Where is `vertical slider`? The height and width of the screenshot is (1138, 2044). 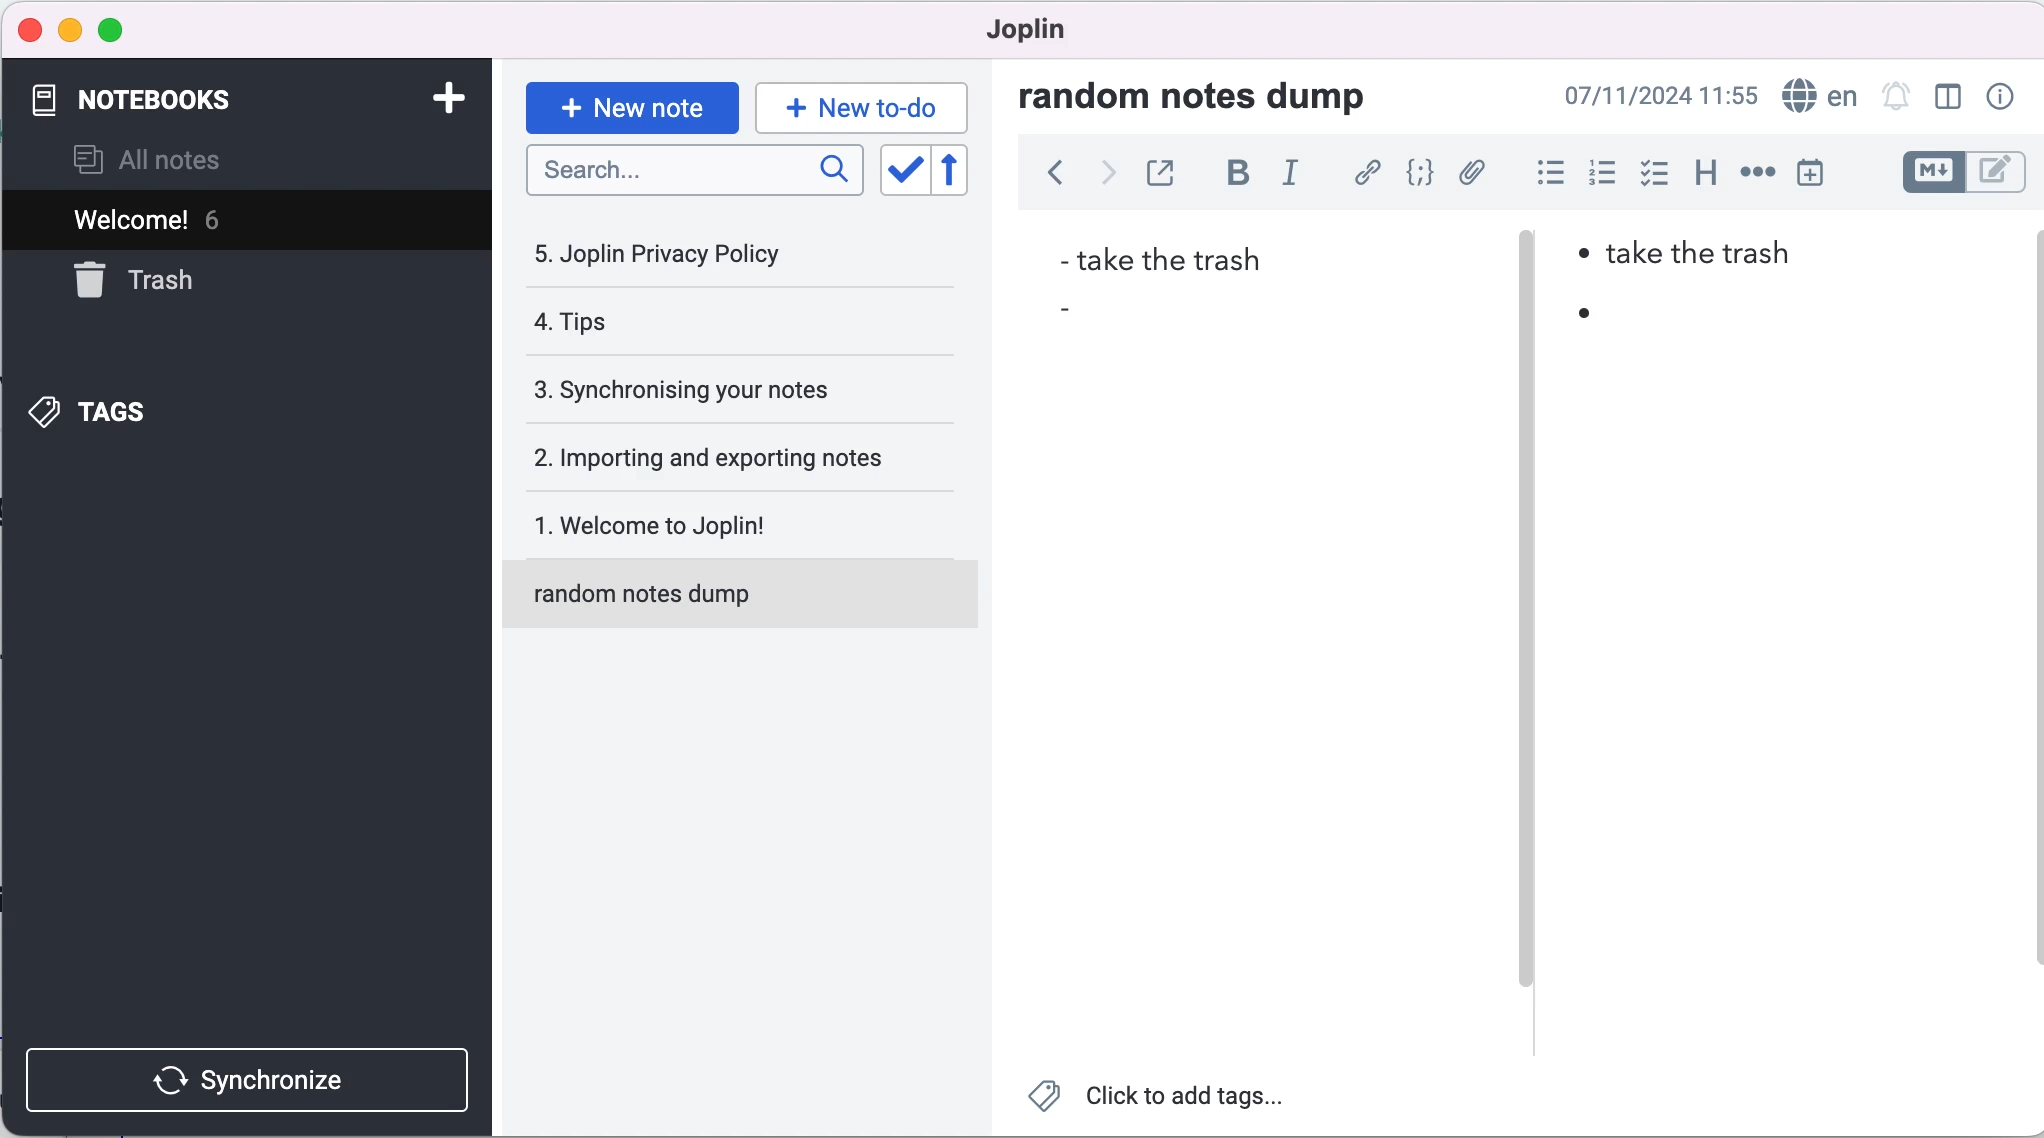 vertical slider is located at coordinates (1528, 280).